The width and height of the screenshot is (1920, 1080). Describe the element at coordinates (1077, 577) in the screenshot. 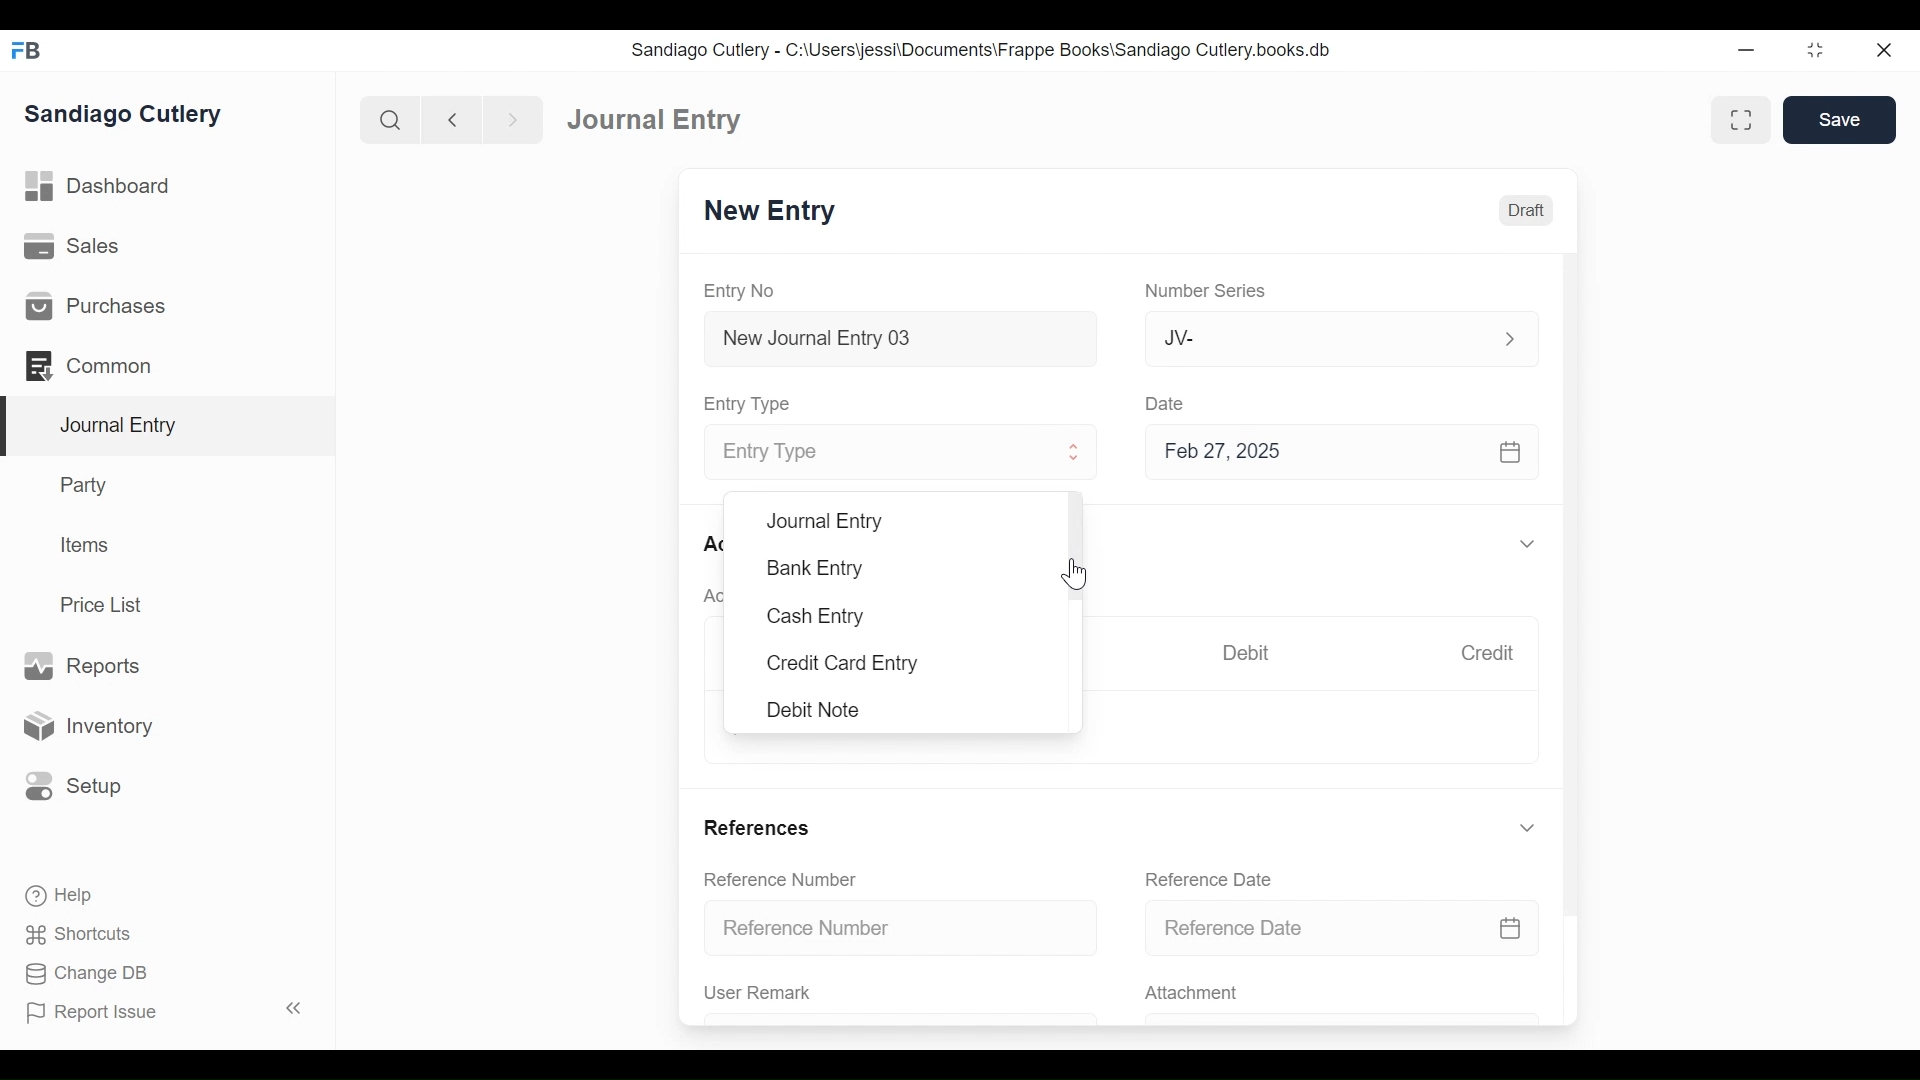

I see `Cursor` at that location.